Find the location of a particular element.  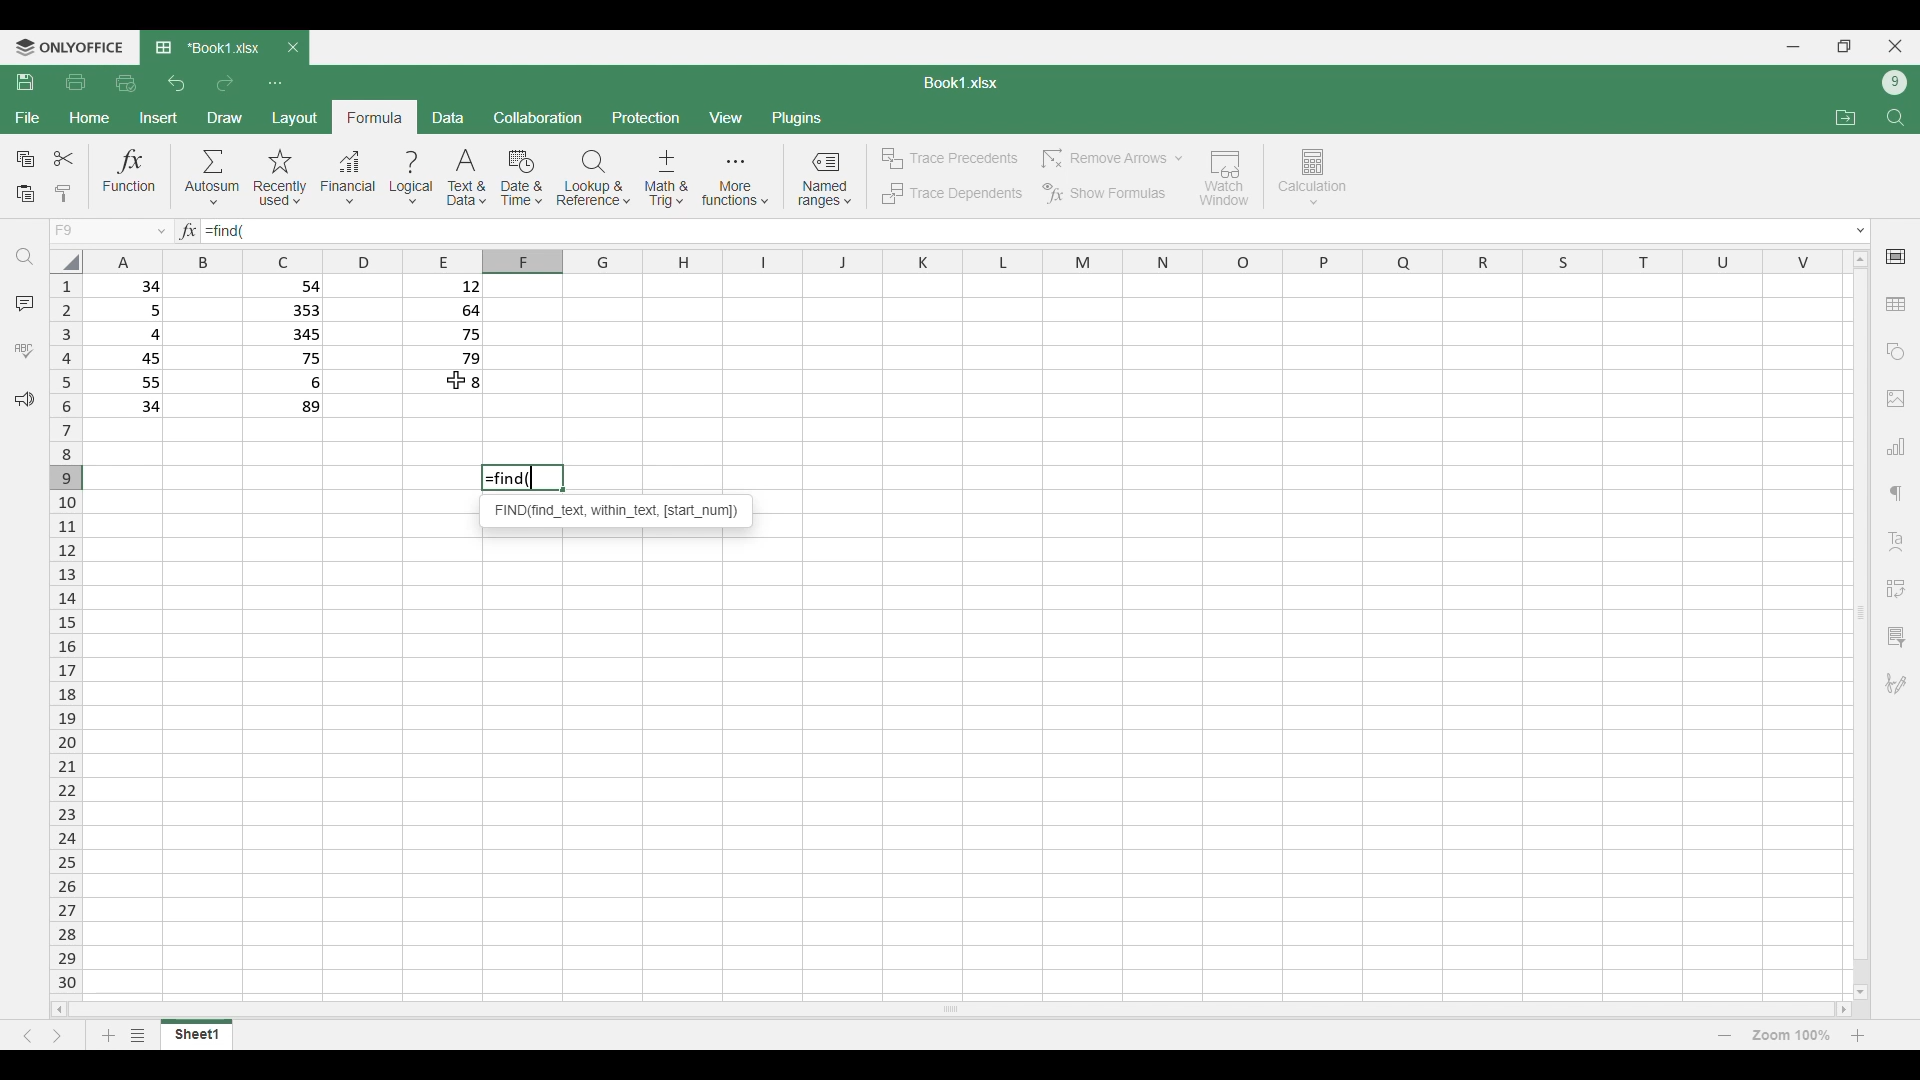

Date and time is located at coordinates (521, 178).